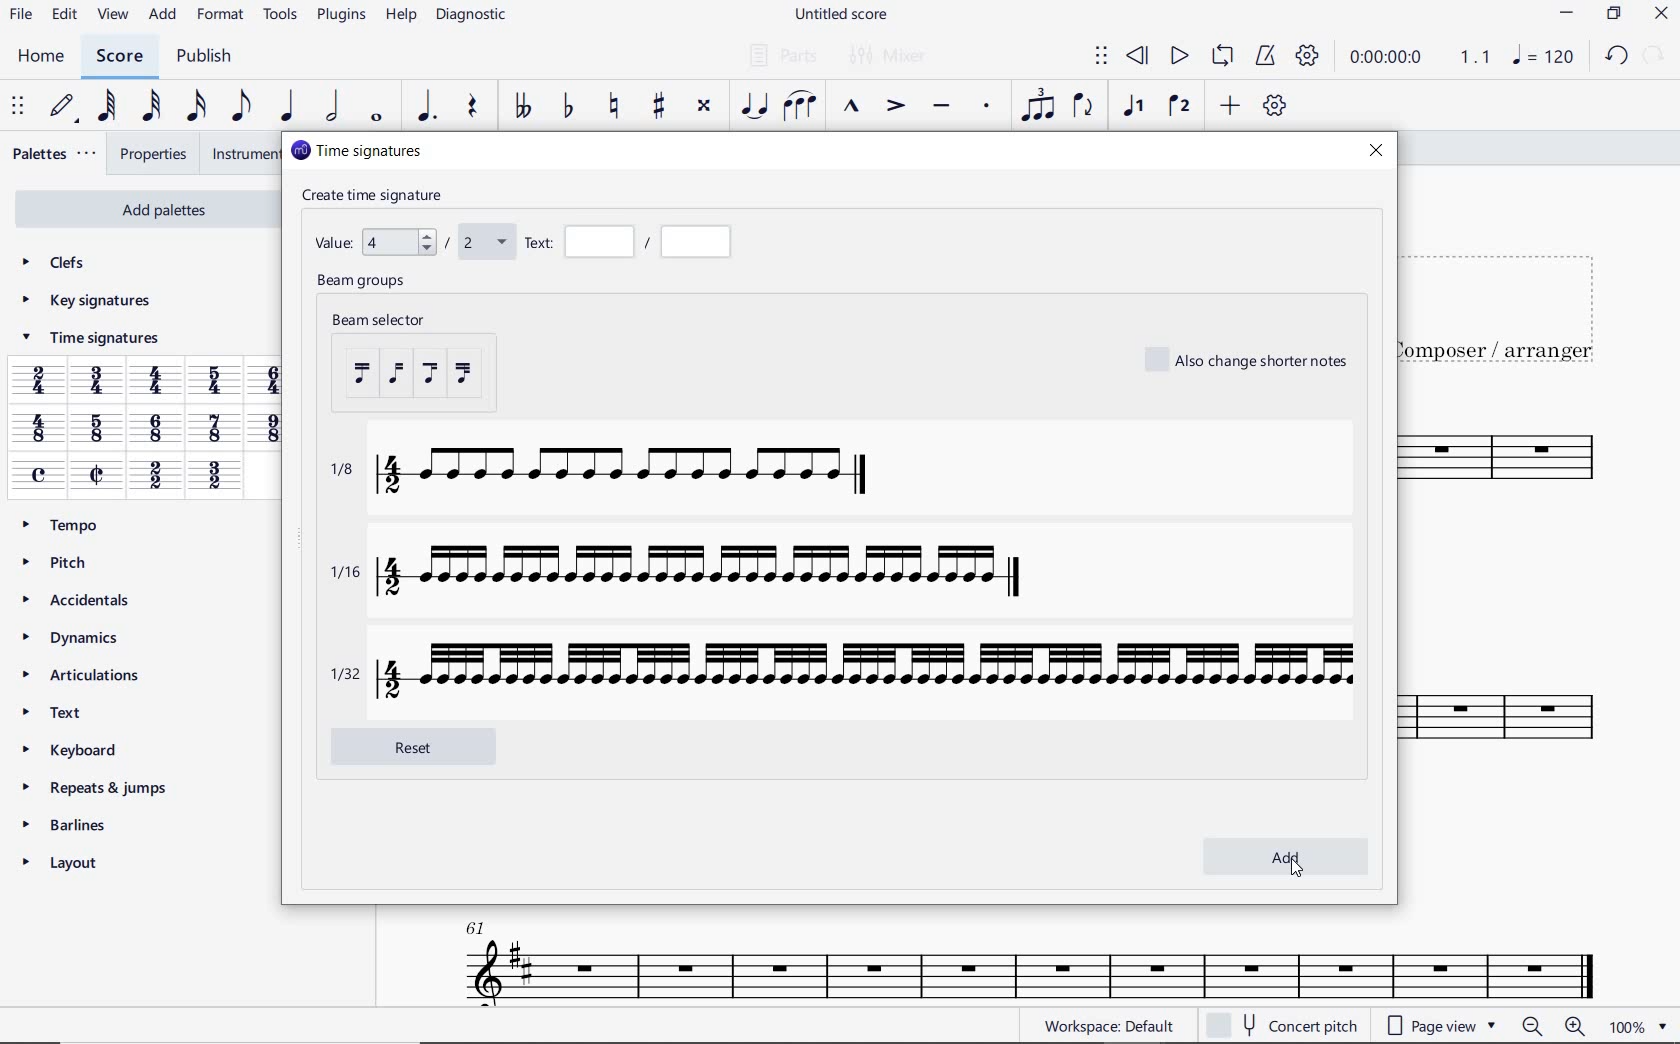  I want to click on KEYBOARD, so click(73, 748).